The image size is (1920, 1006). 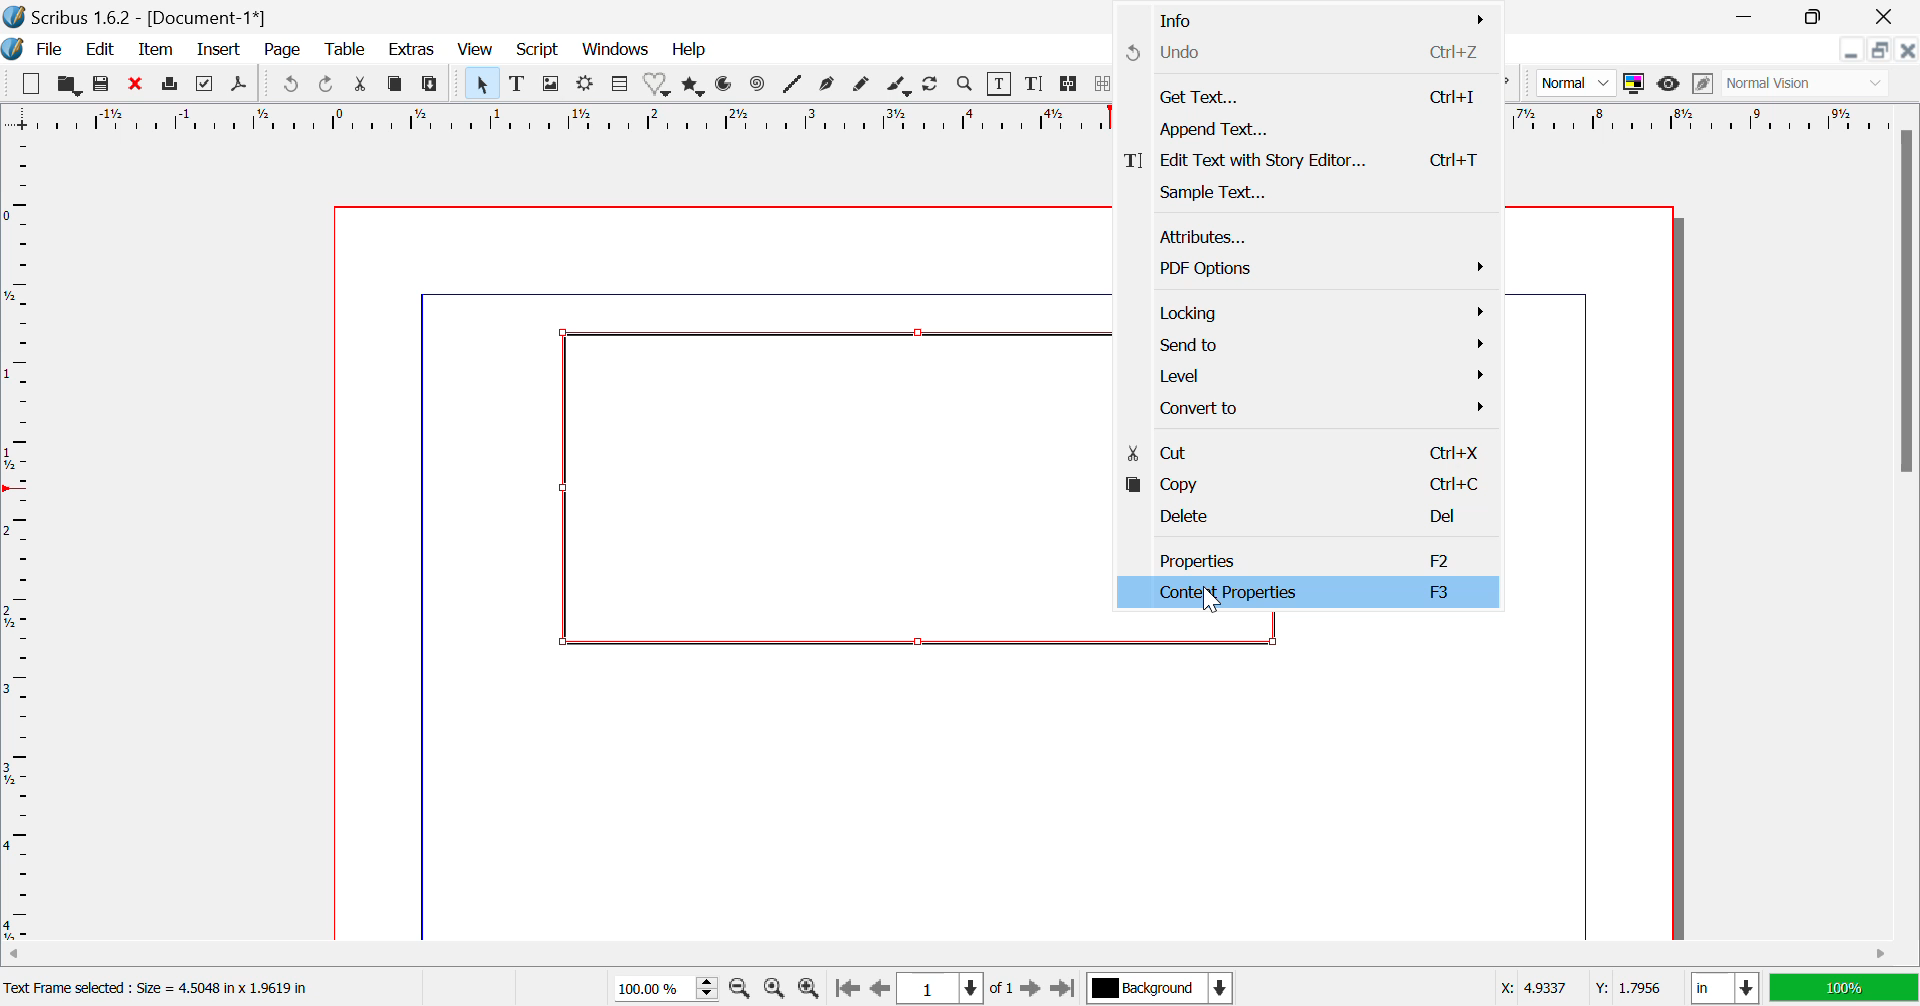 I want to click on Send to, so click(x=1309, y=344).